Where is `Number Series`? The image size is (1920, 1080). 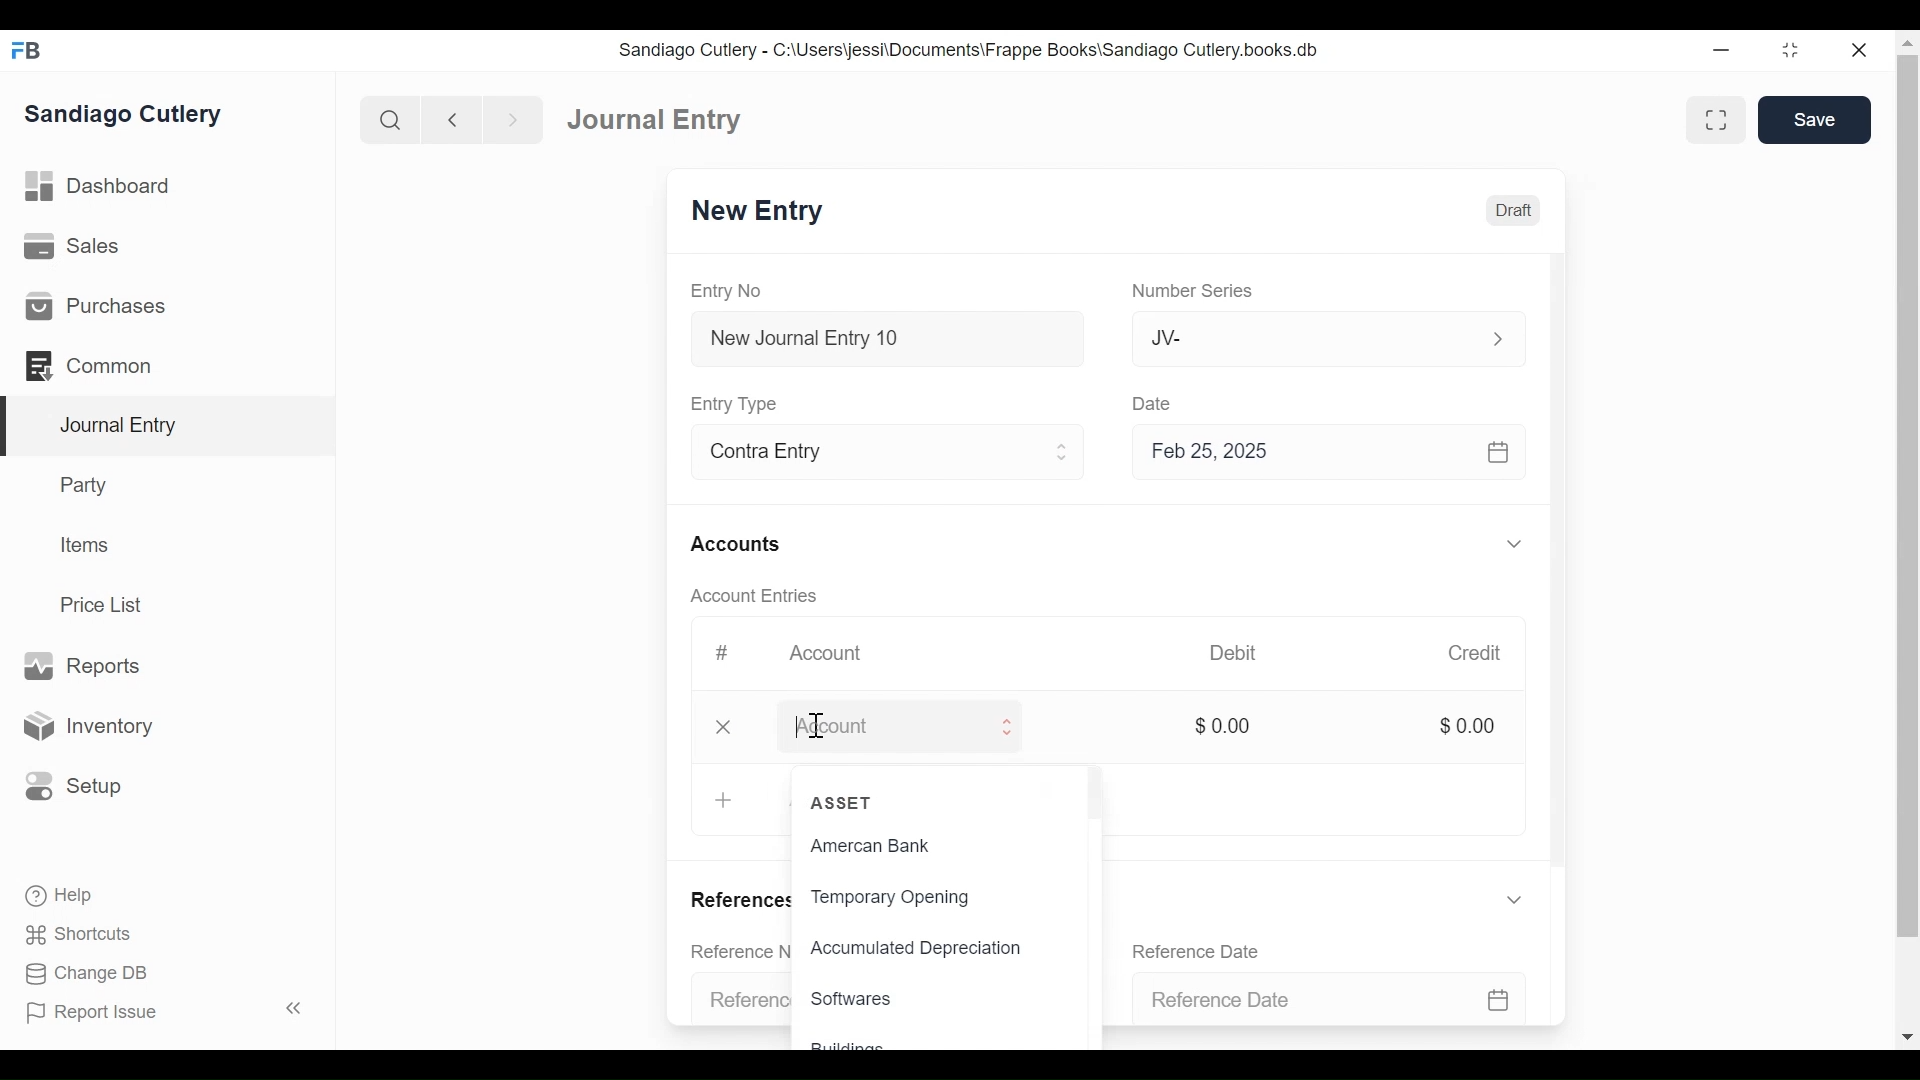 Number Series is located at coordinates (1204, 292).